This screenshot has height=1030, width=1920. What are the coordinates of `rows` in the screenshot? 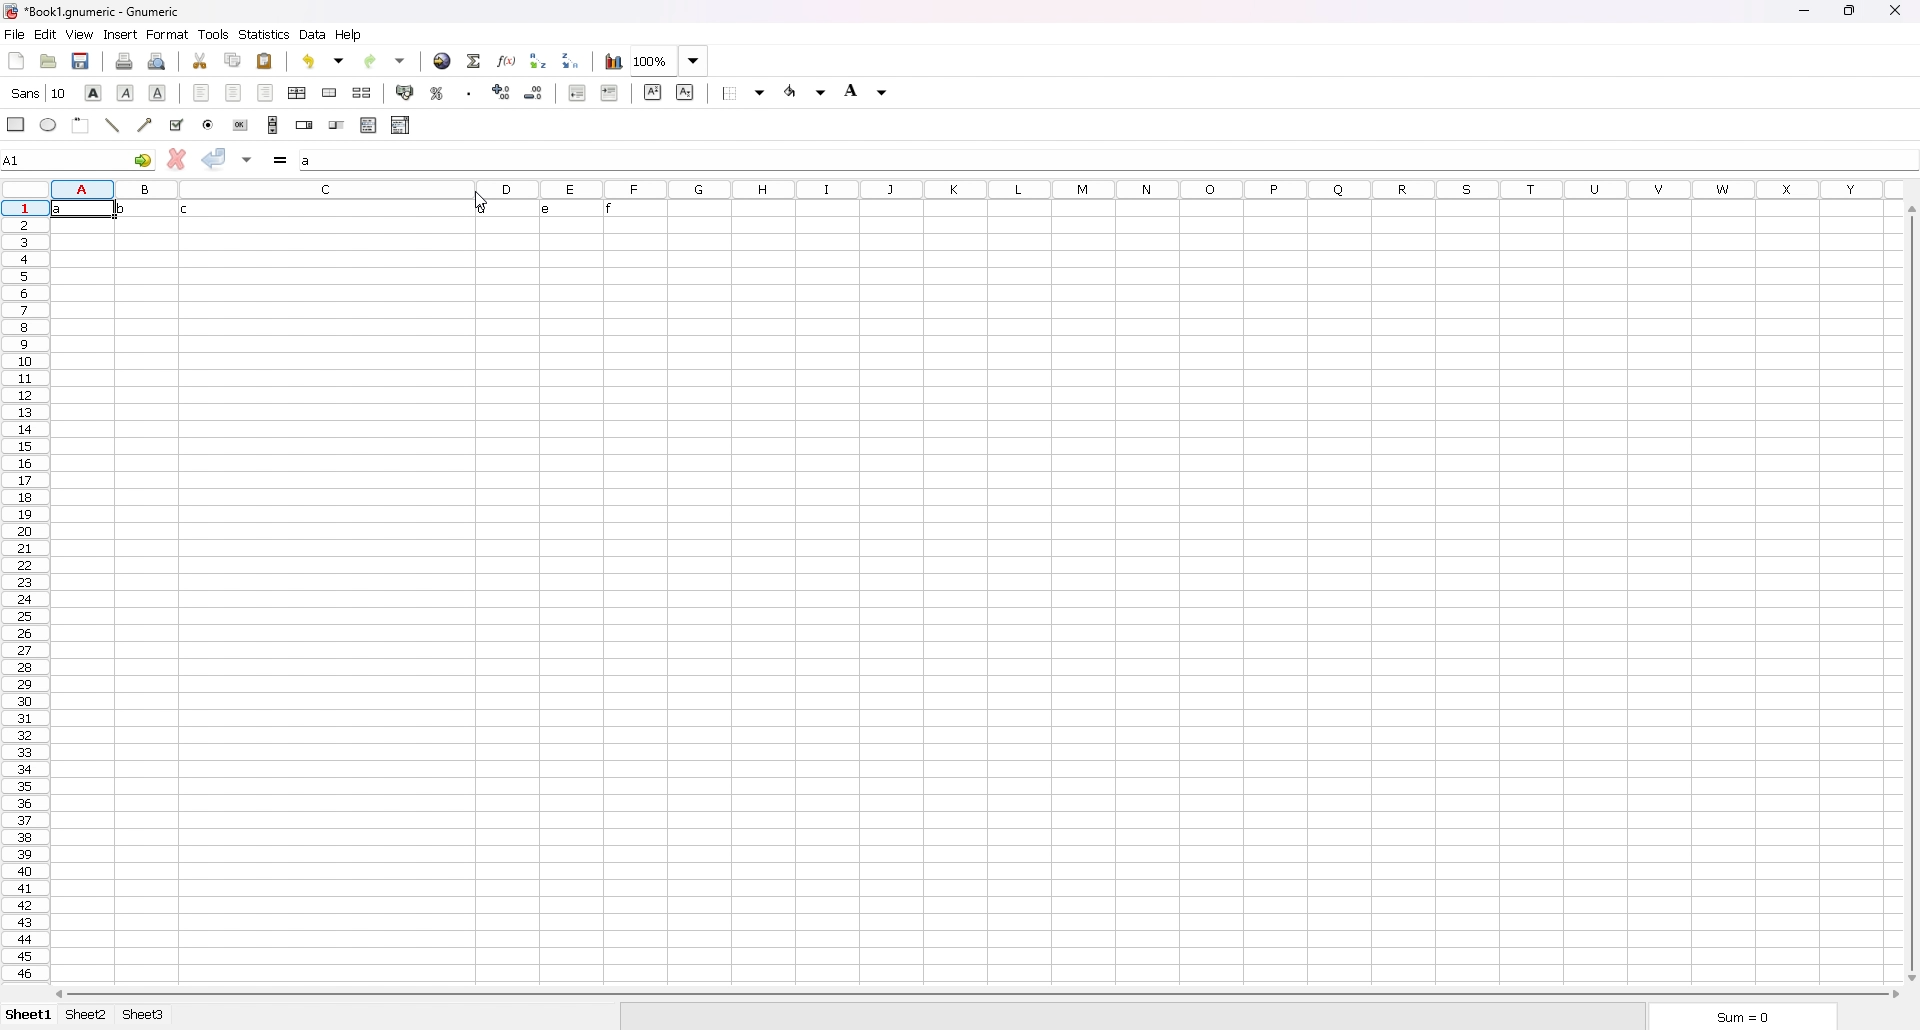 It's located at (22, 590).